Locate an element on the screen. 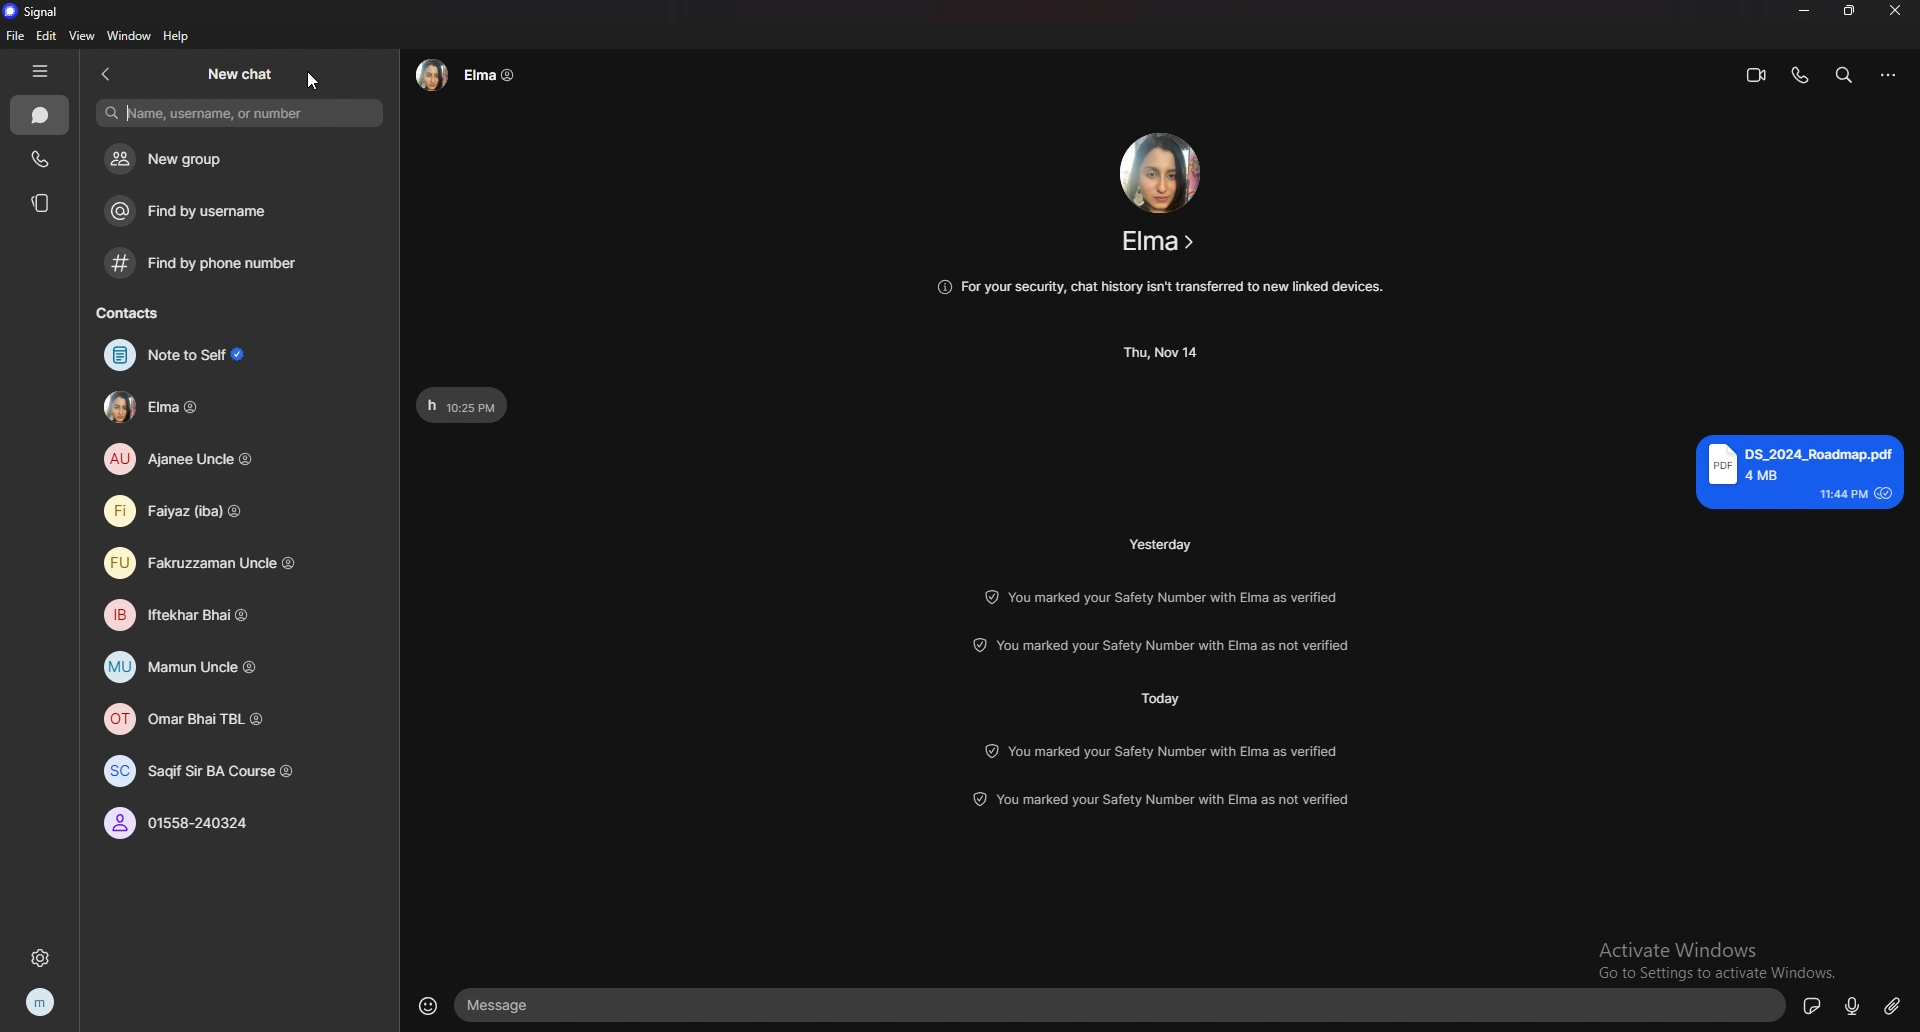 The image size is (1920, 1032). cursor is located at coordinates (318, 82).